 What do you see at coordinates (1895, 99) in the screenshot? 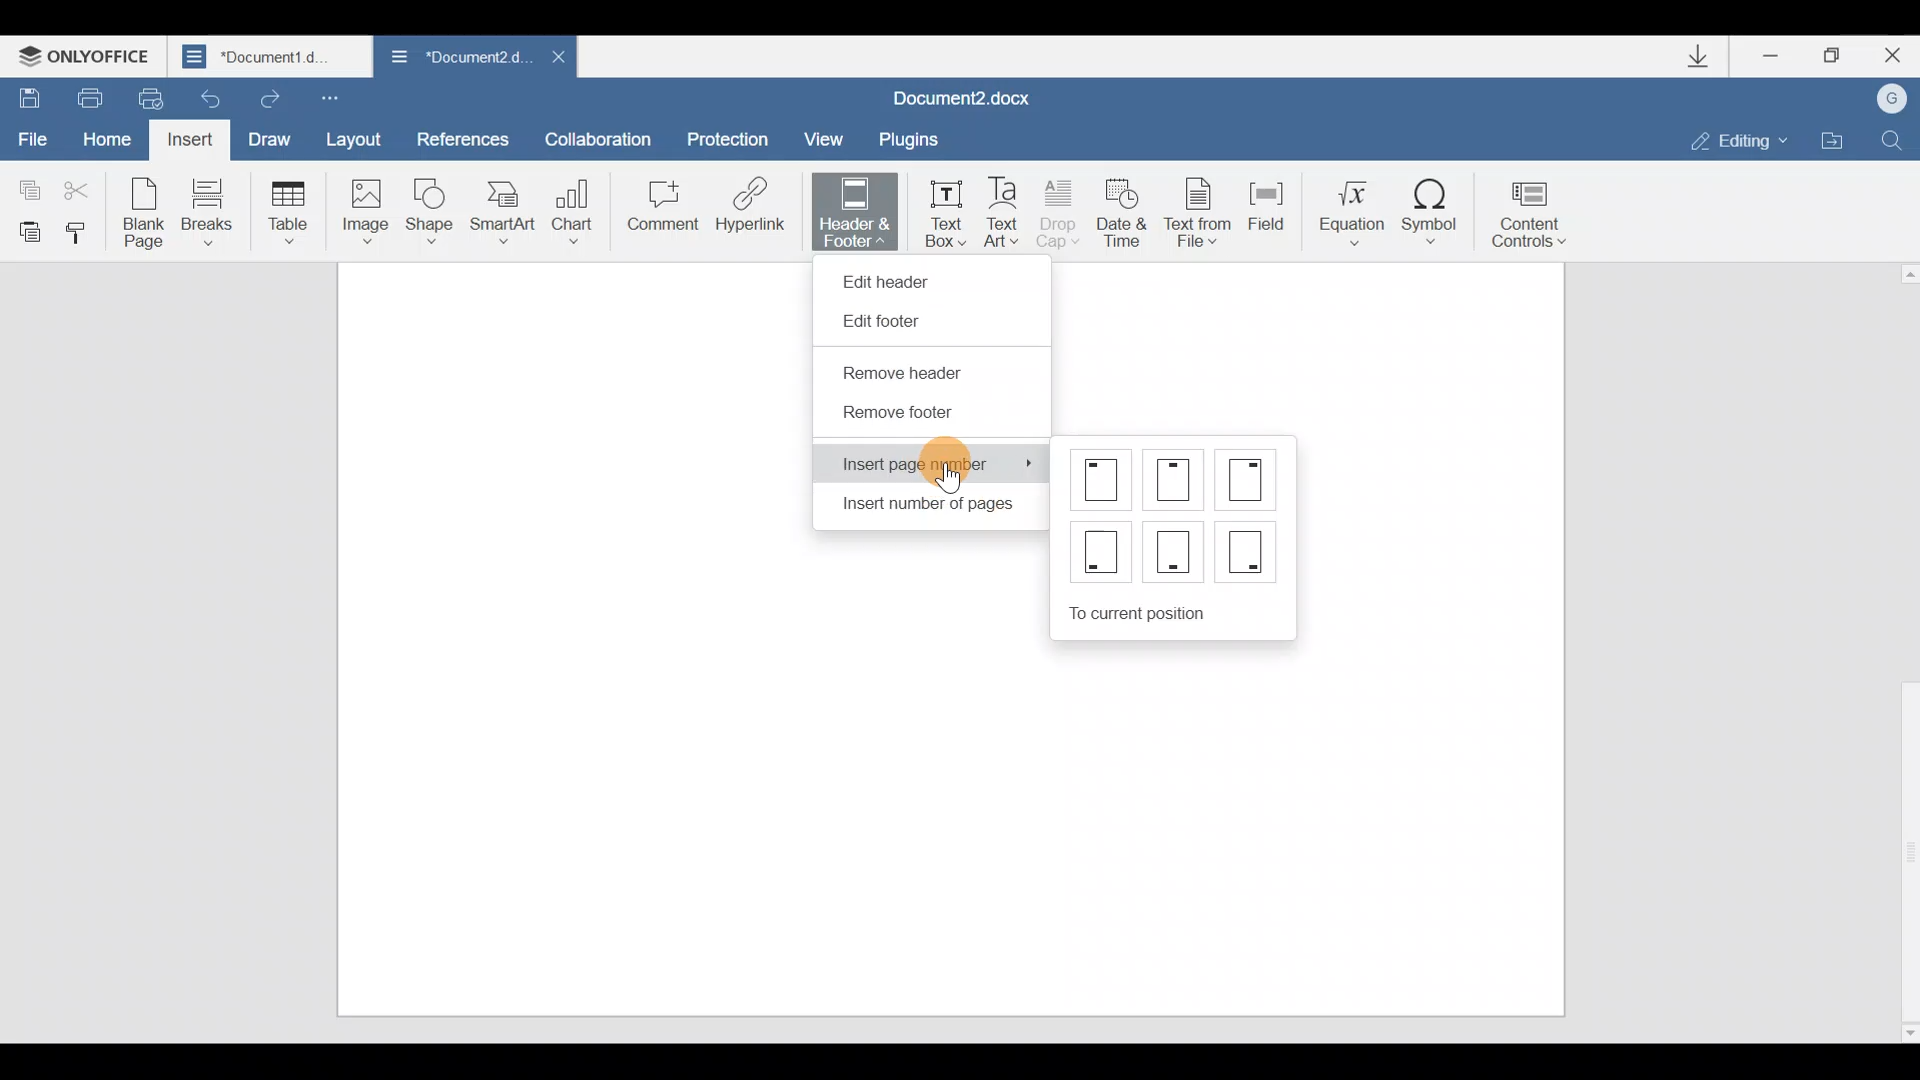
I see `Account name` at bounding box center [1895, 99].